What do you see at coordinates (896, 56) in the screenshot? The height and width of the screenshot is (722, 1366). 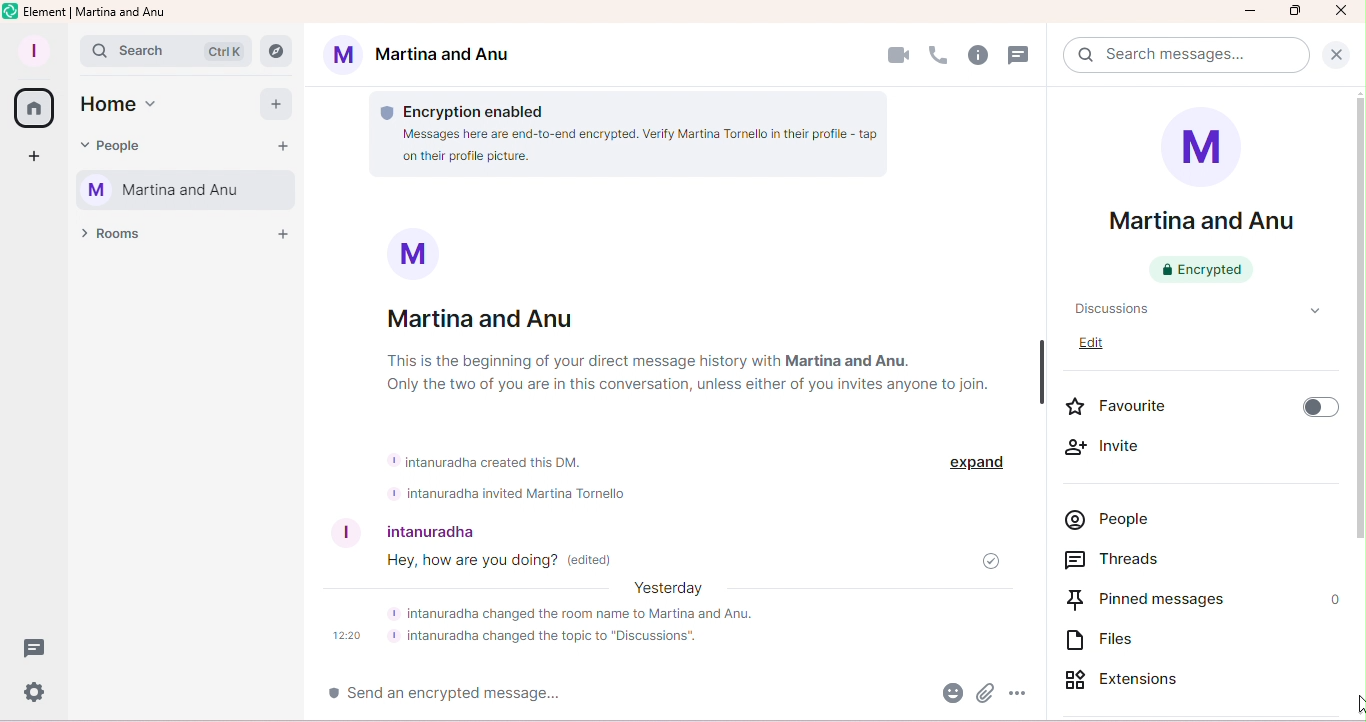 I see `Video Call` at bounding box center [896, 56].